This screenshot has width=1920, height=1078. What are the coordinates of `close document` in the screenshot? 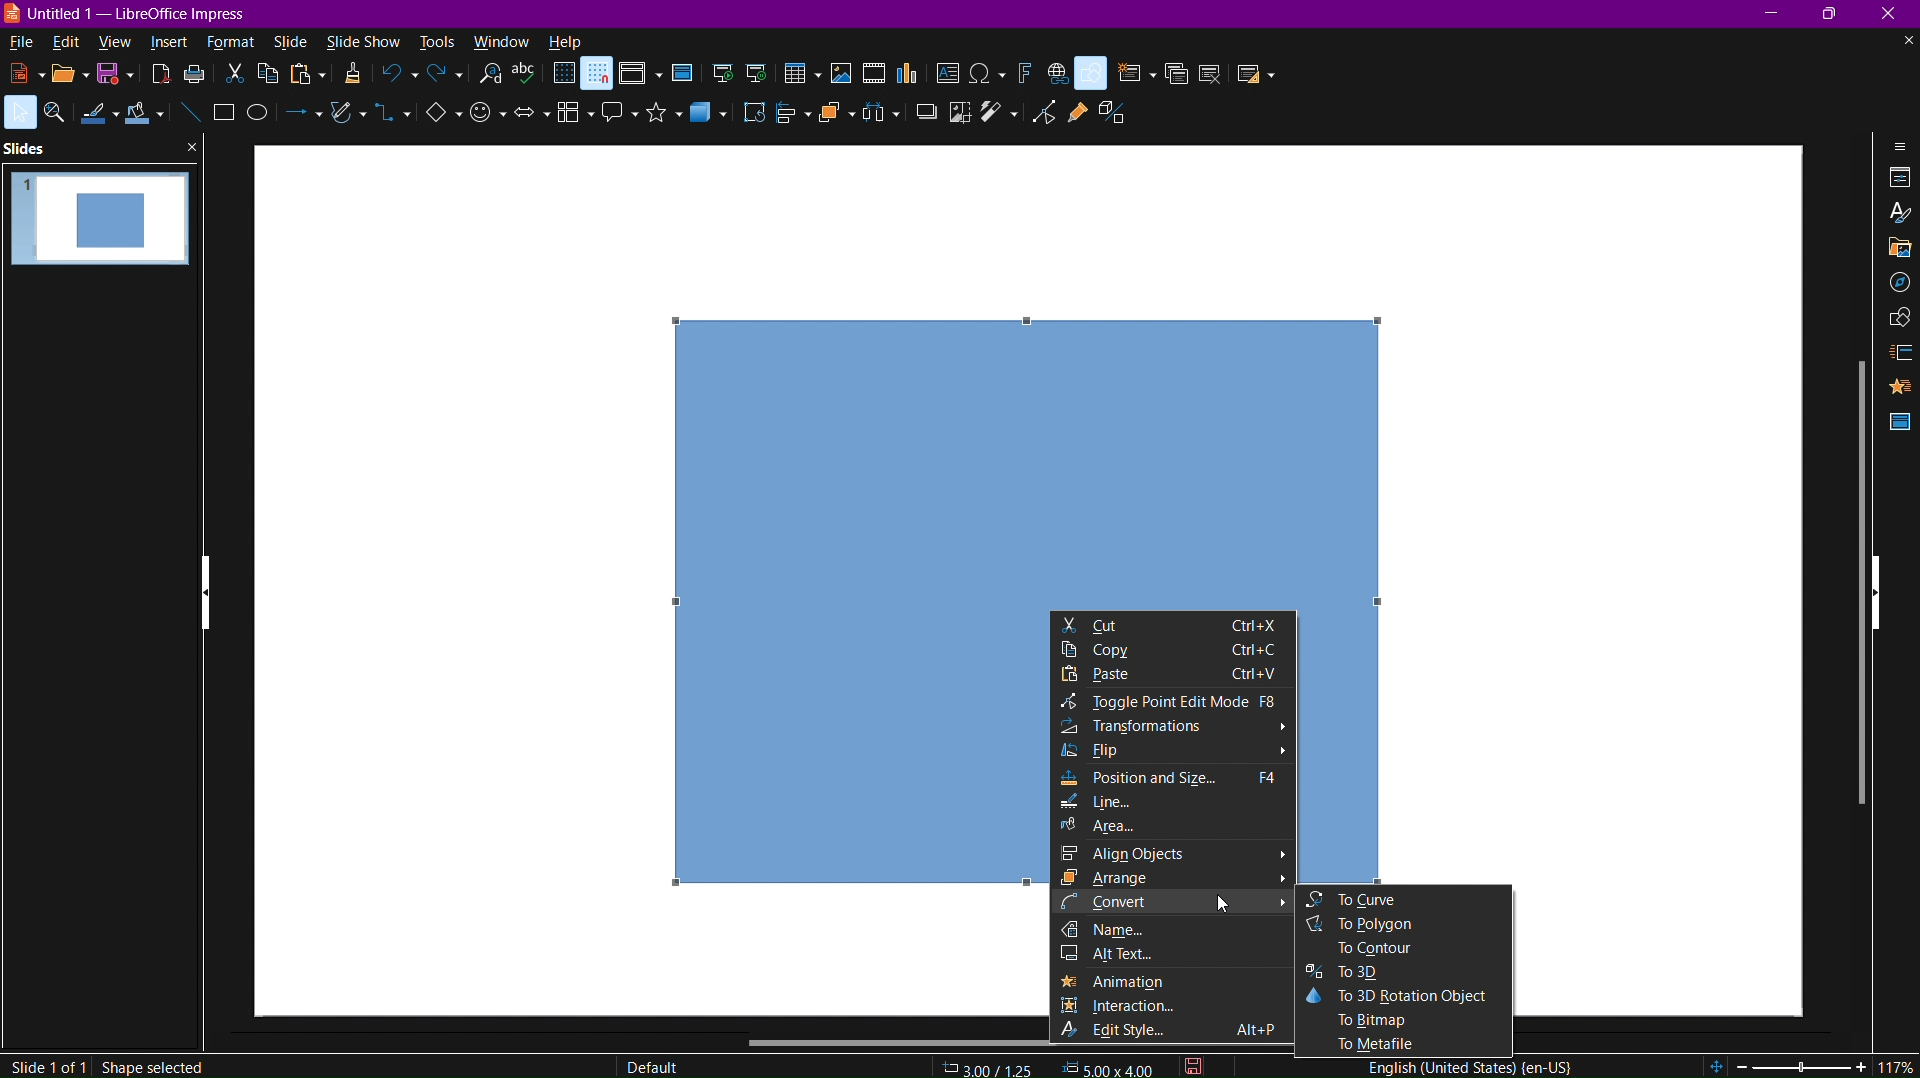 It's located at (1907, 42).